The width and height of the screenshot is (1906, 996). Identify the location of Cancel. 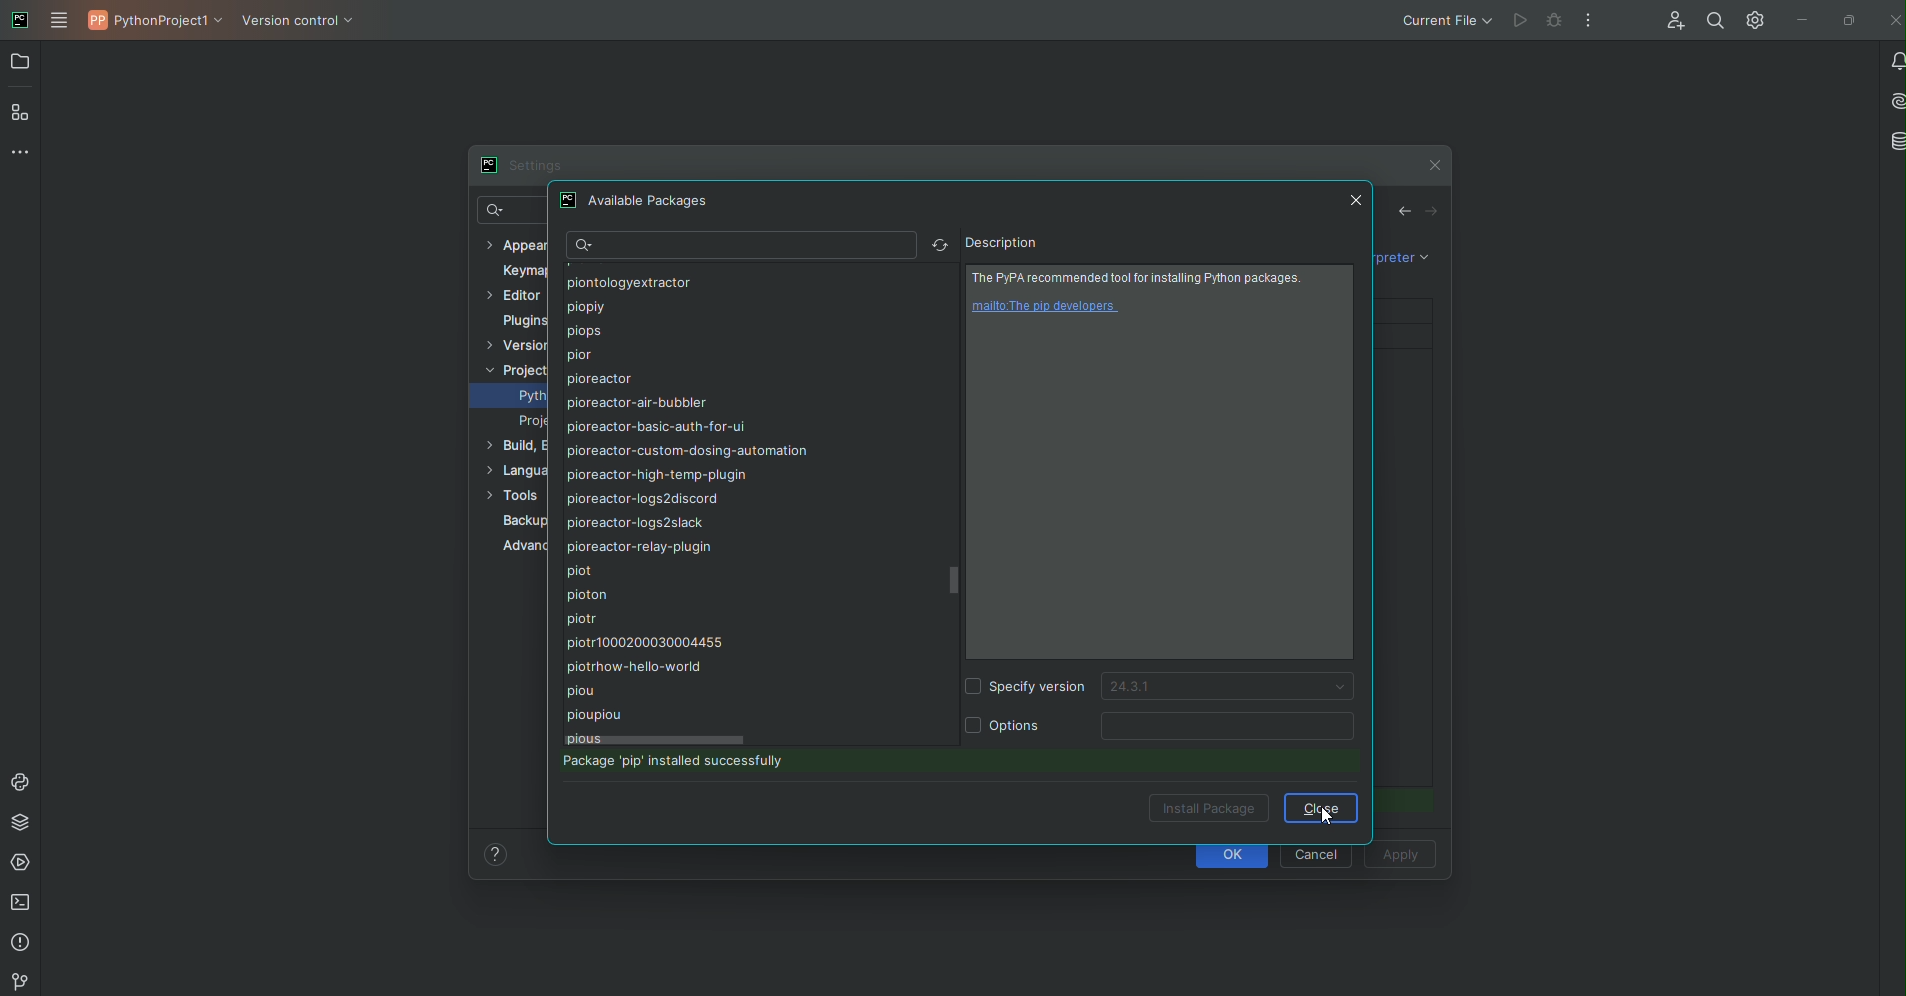
(1316, 852).